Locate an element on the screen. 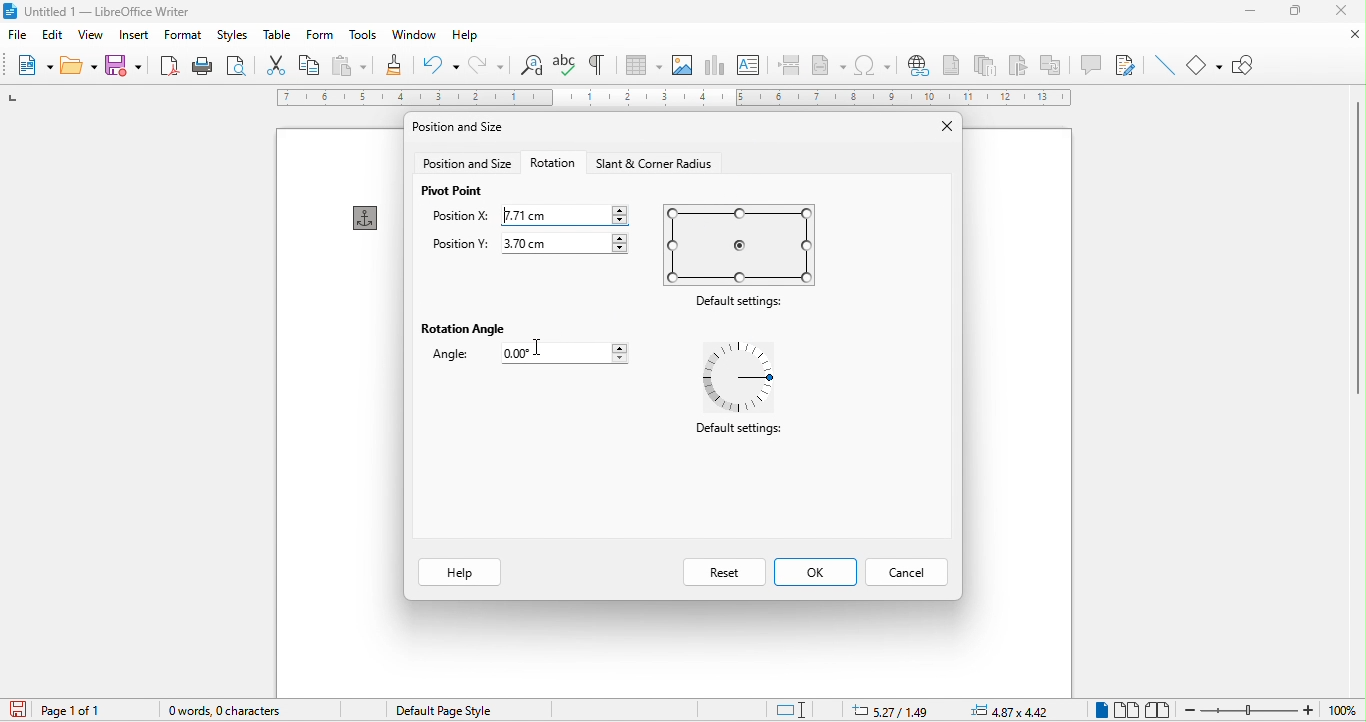 The width and height of the screenshot is (1366, 722). page 1 of 1 is located at coordinates (82, 710).